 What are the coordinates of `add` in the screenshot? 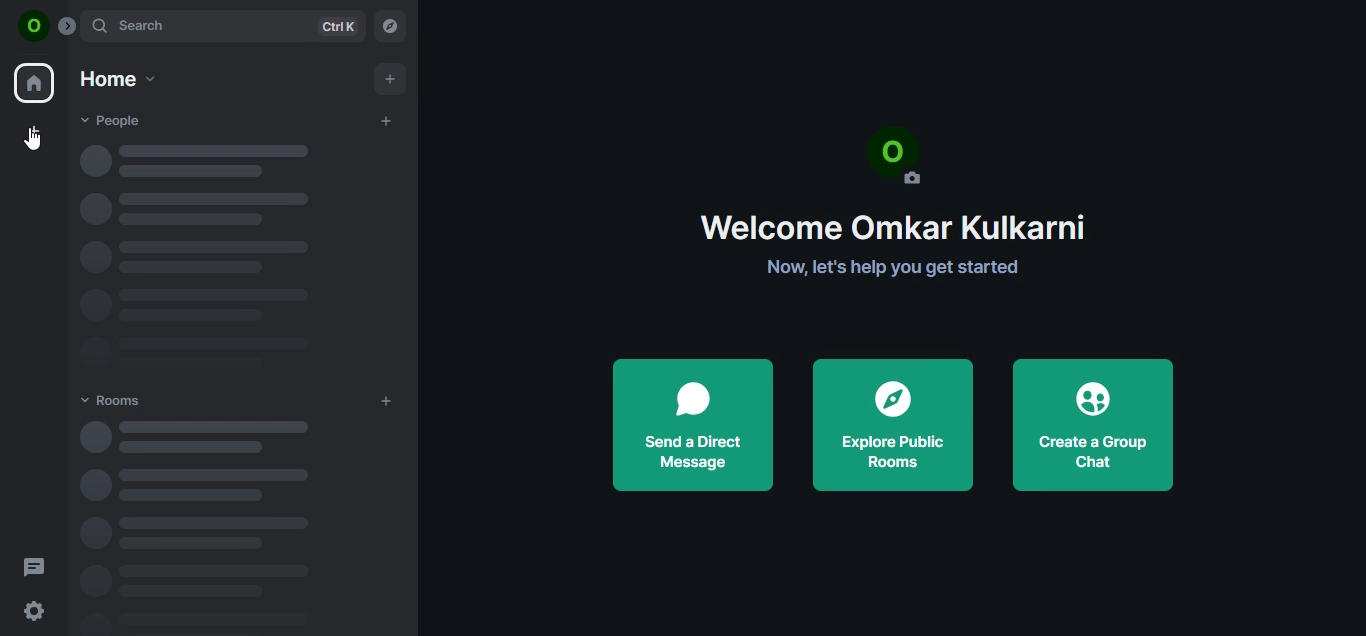 It's located at (391, 80).